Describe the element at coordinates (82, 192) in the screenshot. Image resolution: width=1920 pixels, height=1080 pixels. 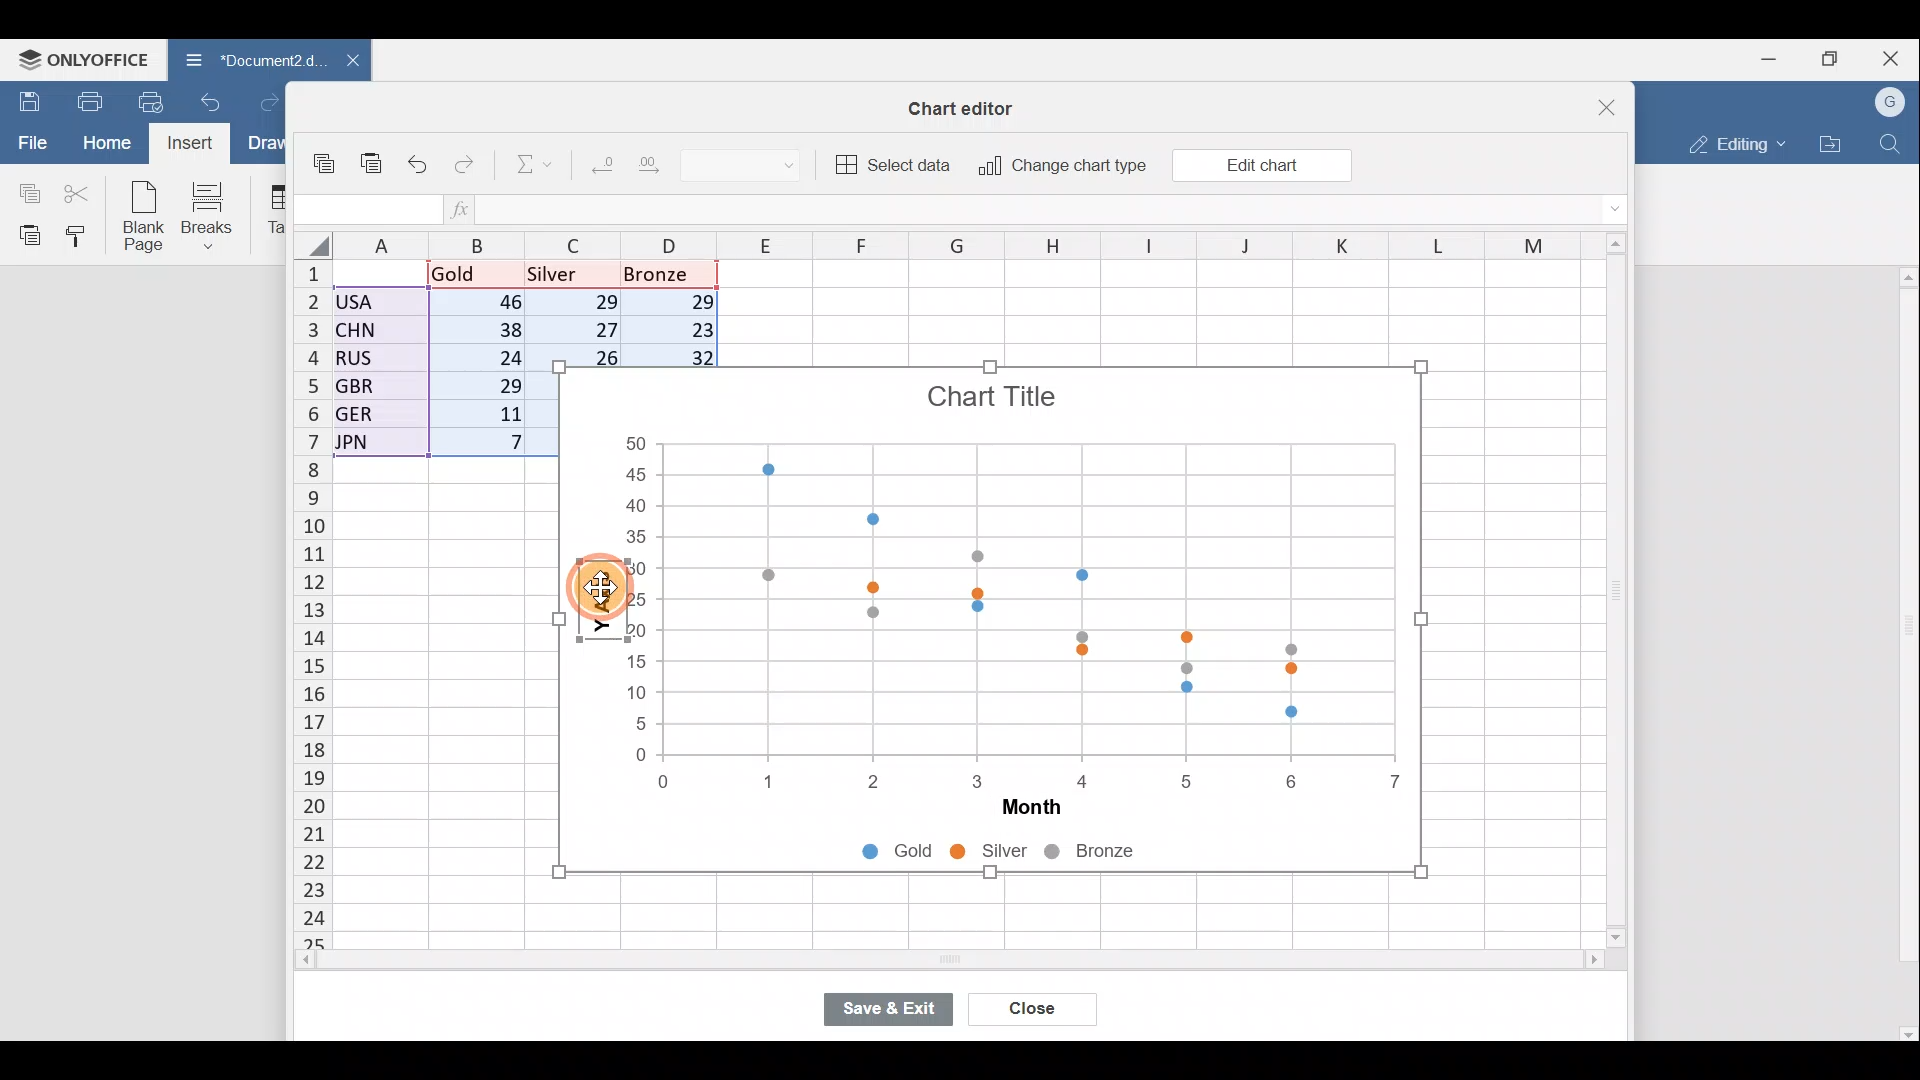
I see `Cut` at that location.